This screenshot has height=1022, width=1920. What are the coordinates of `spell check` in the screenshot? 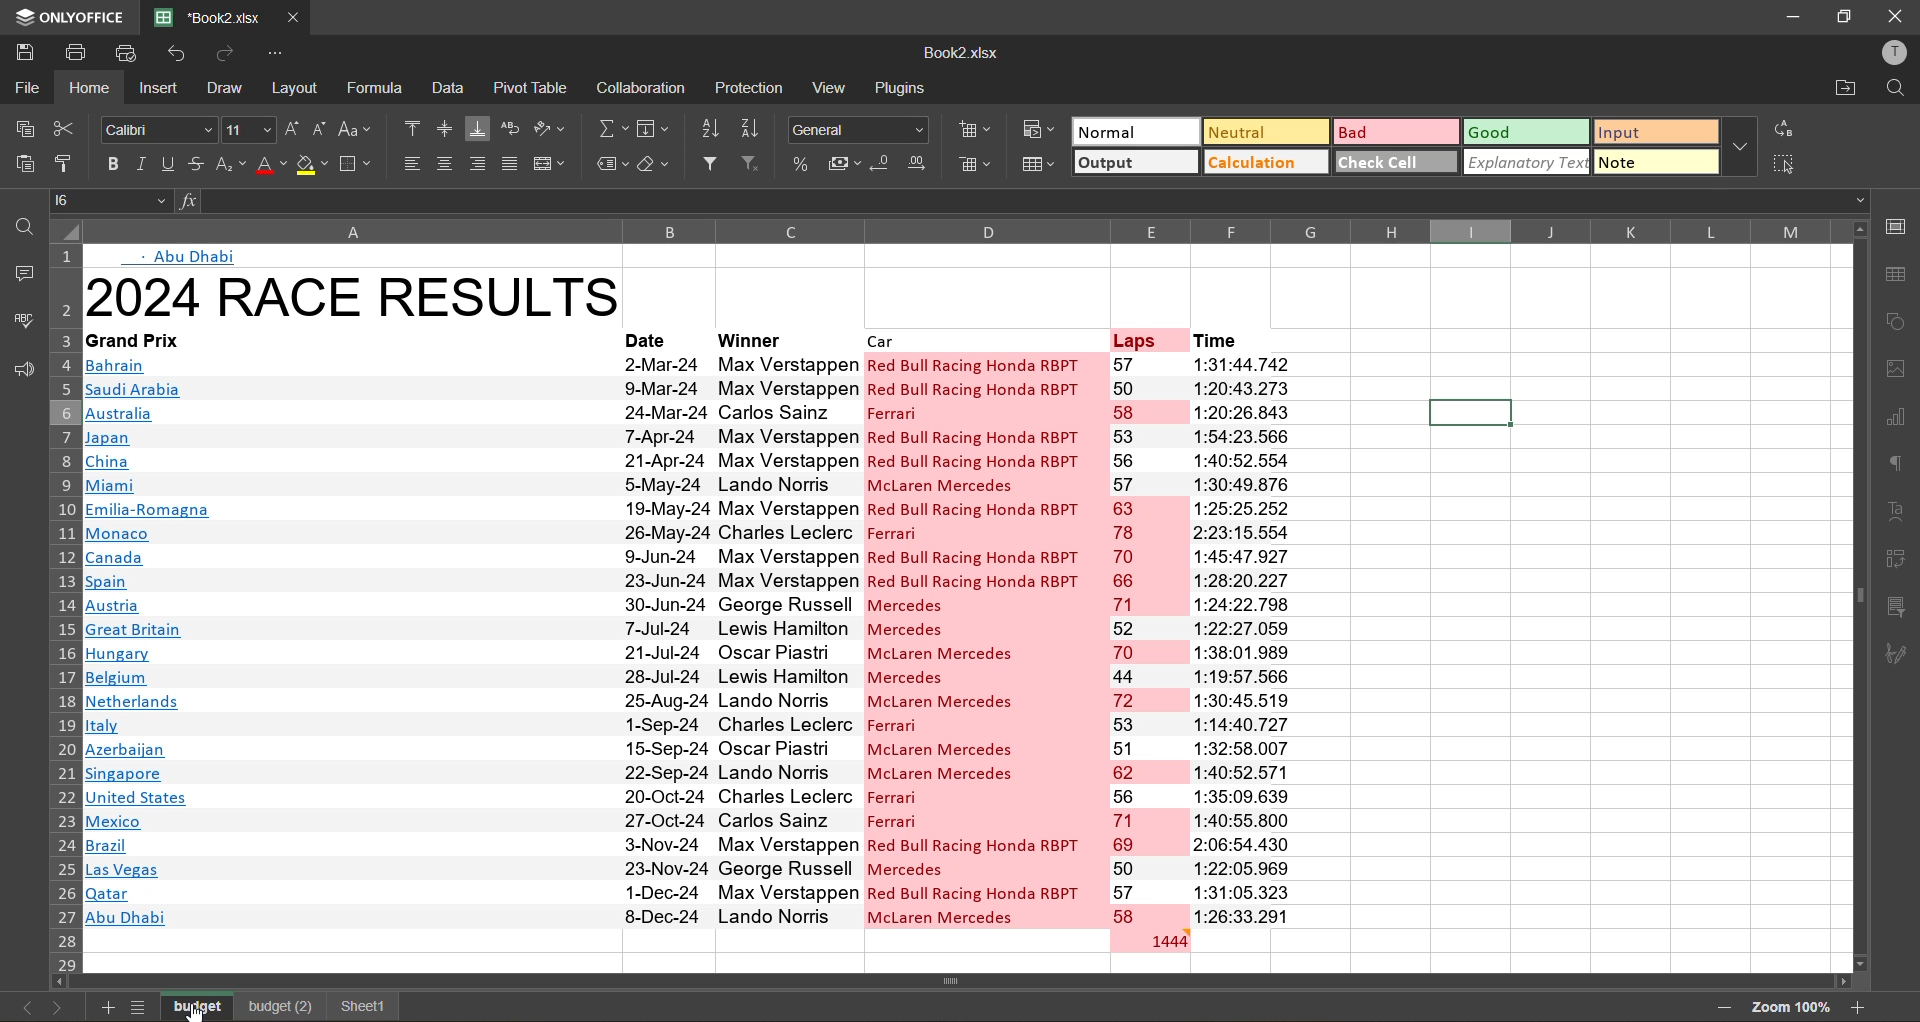 It's located at (22, 319).